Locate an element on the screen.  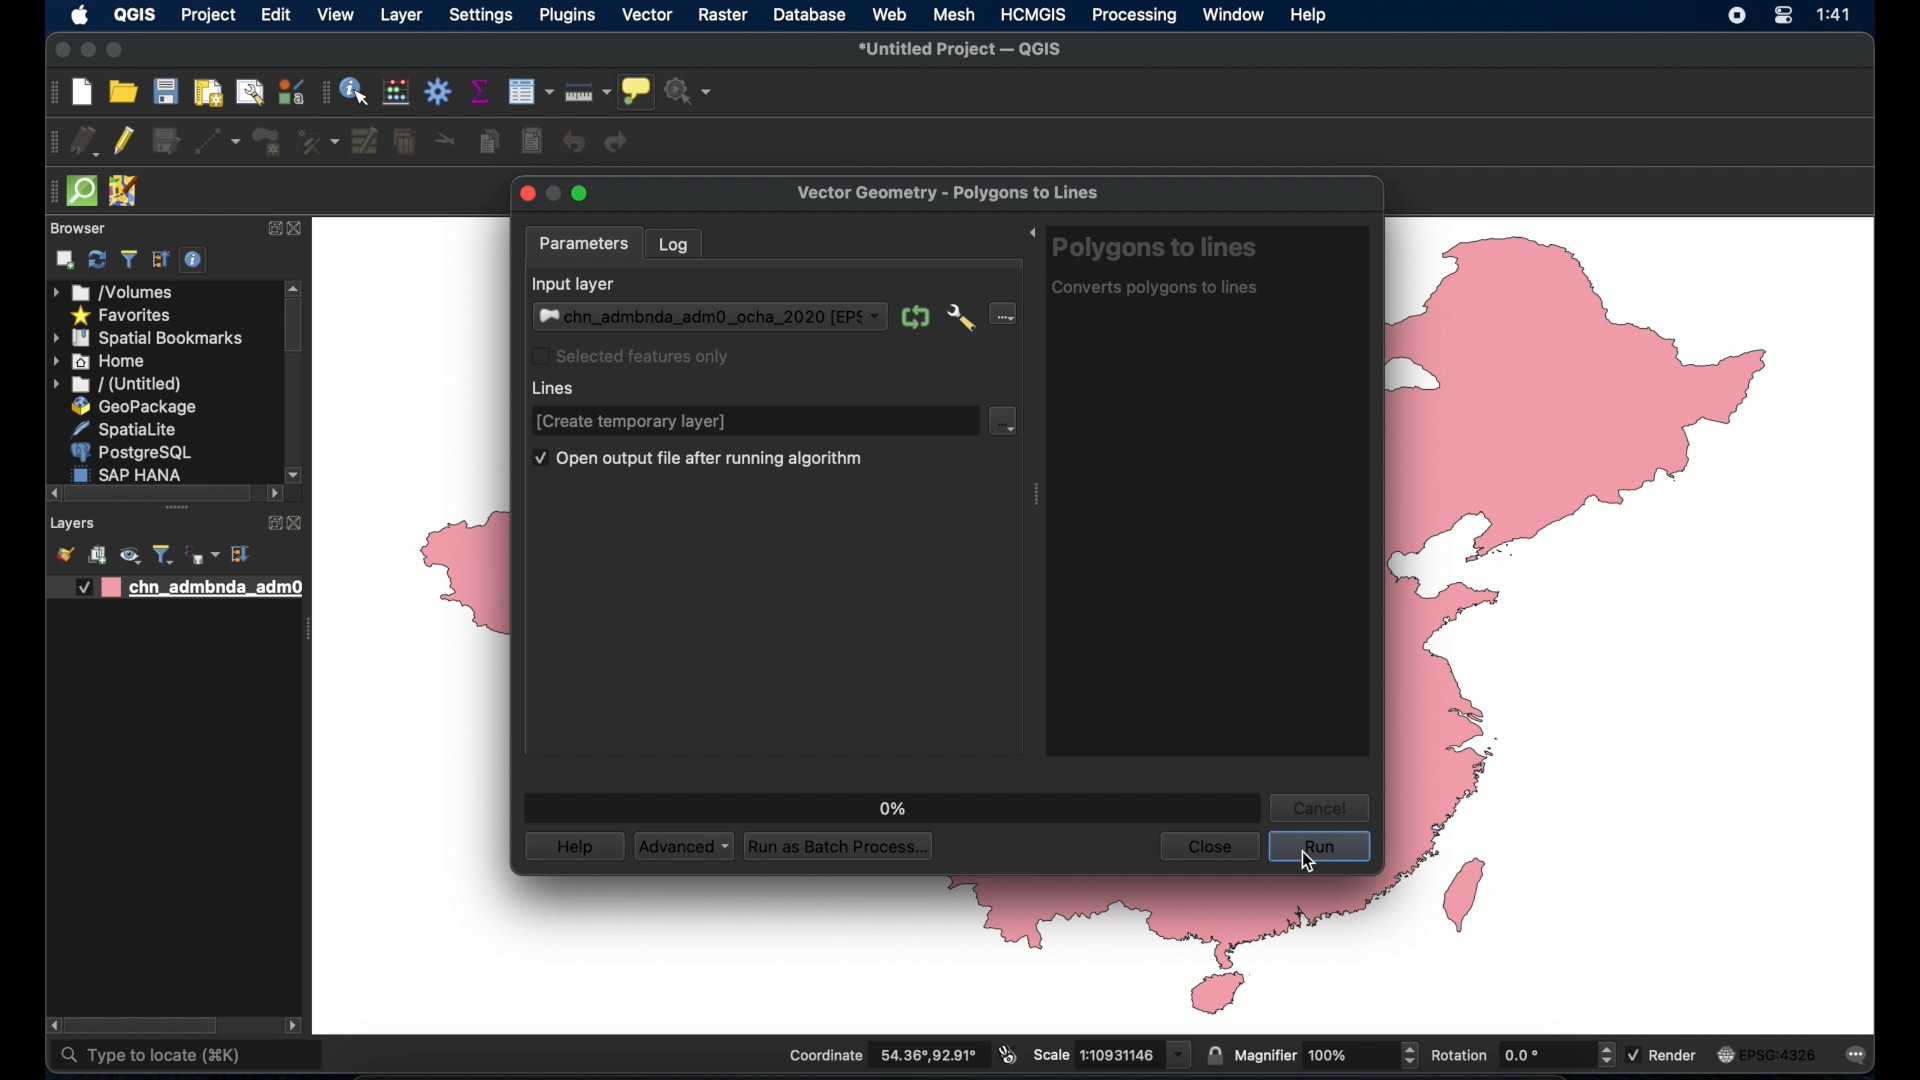
scroll up arrow is located at coordinates (294, 287).